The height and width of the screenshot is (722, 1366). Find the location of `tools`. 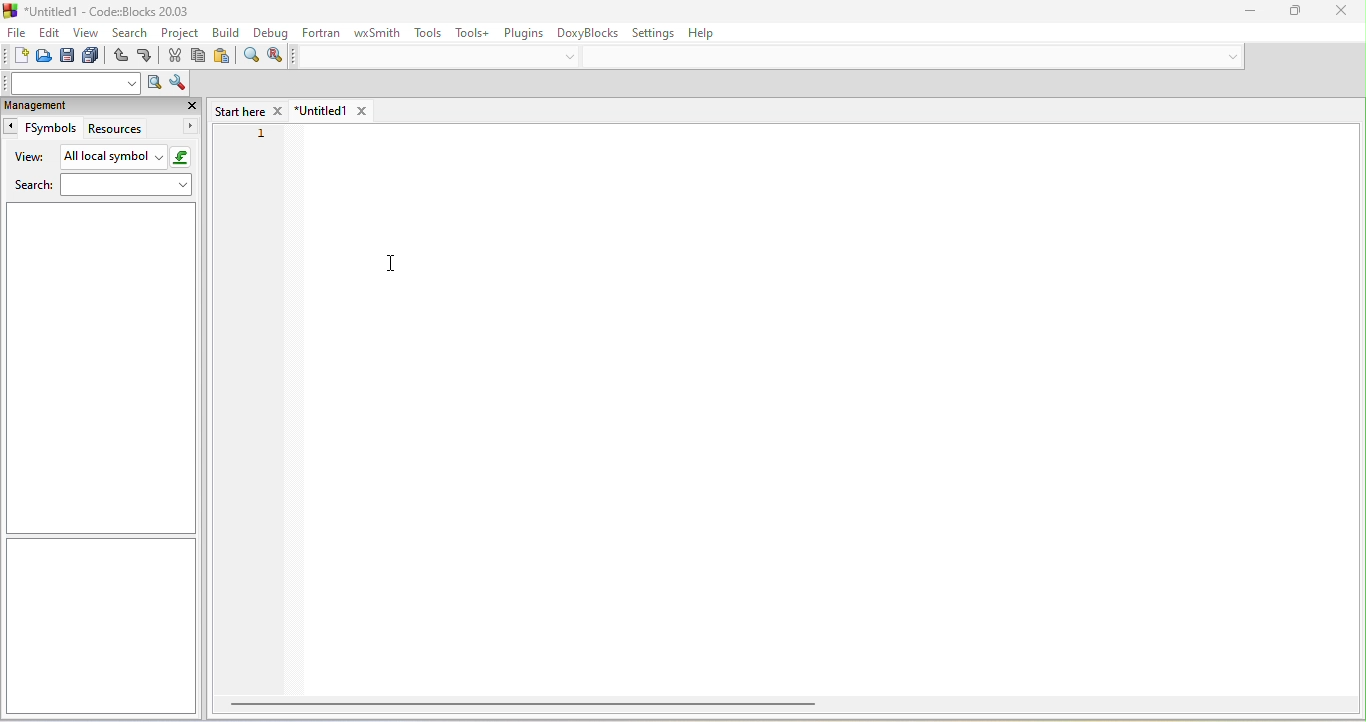

tools is located at coordinates (426, 33).